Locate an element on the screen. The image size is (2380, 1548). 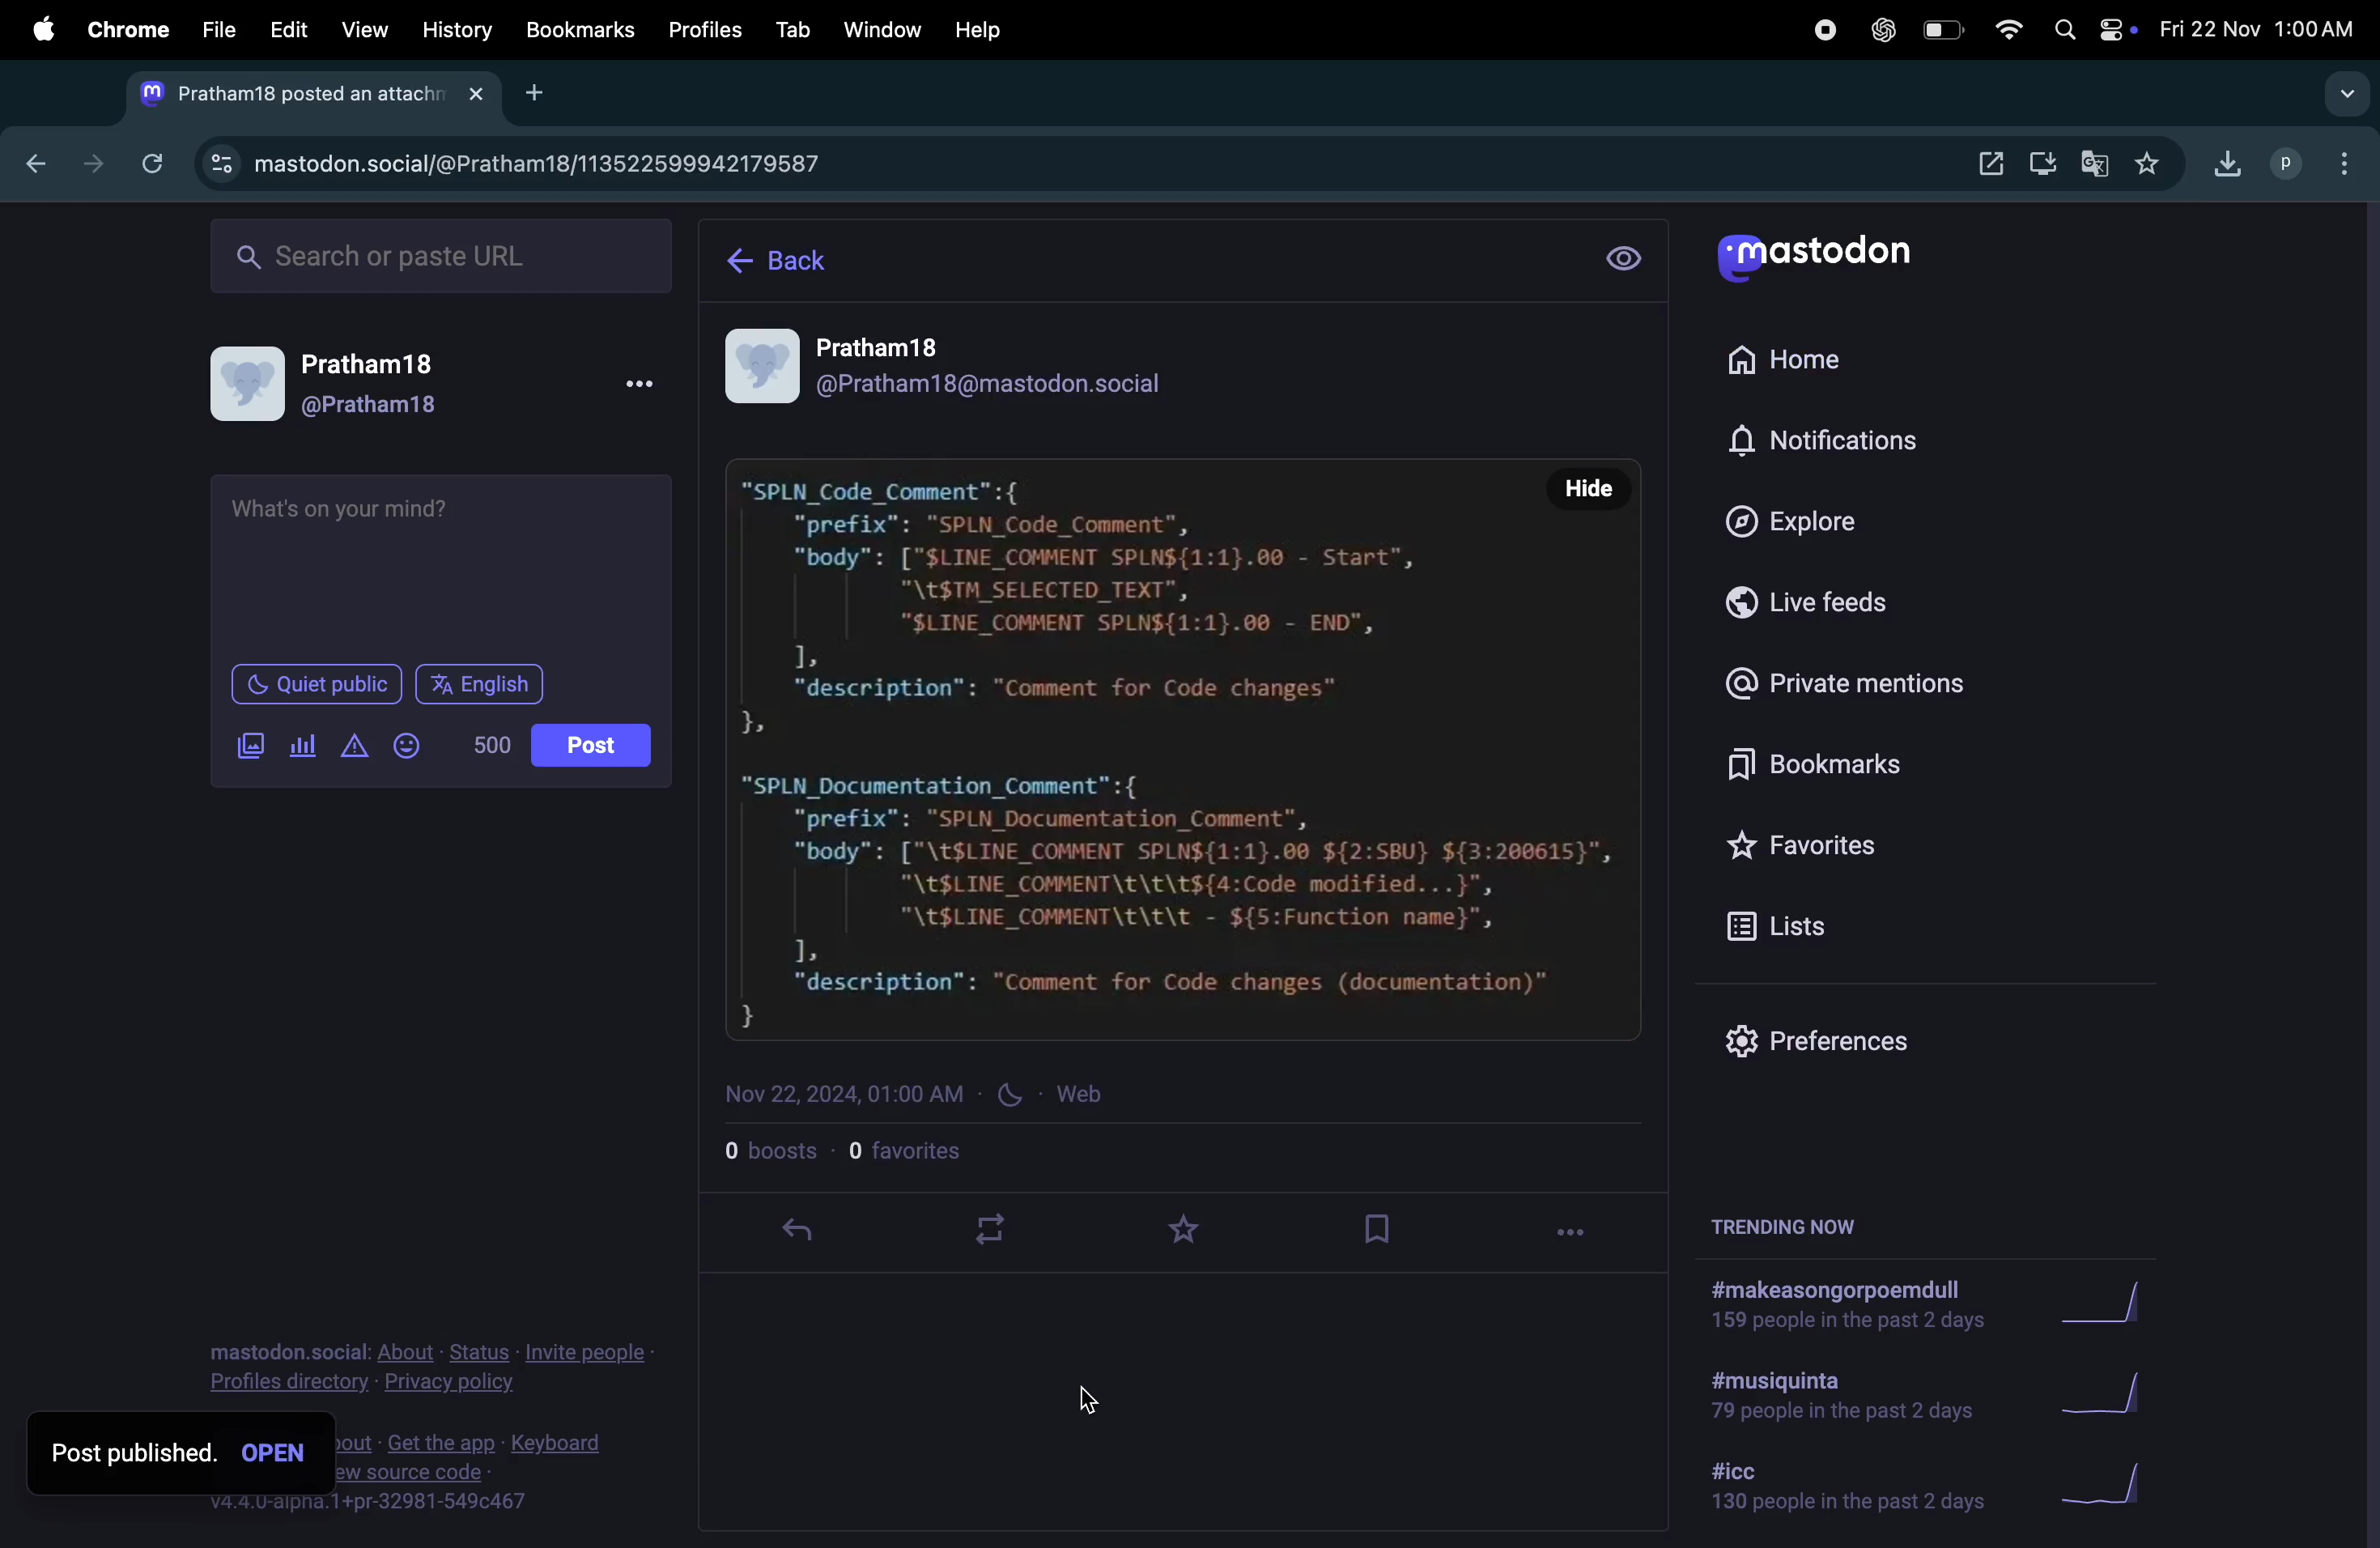
favourites is located at coordinates (1863, 841).